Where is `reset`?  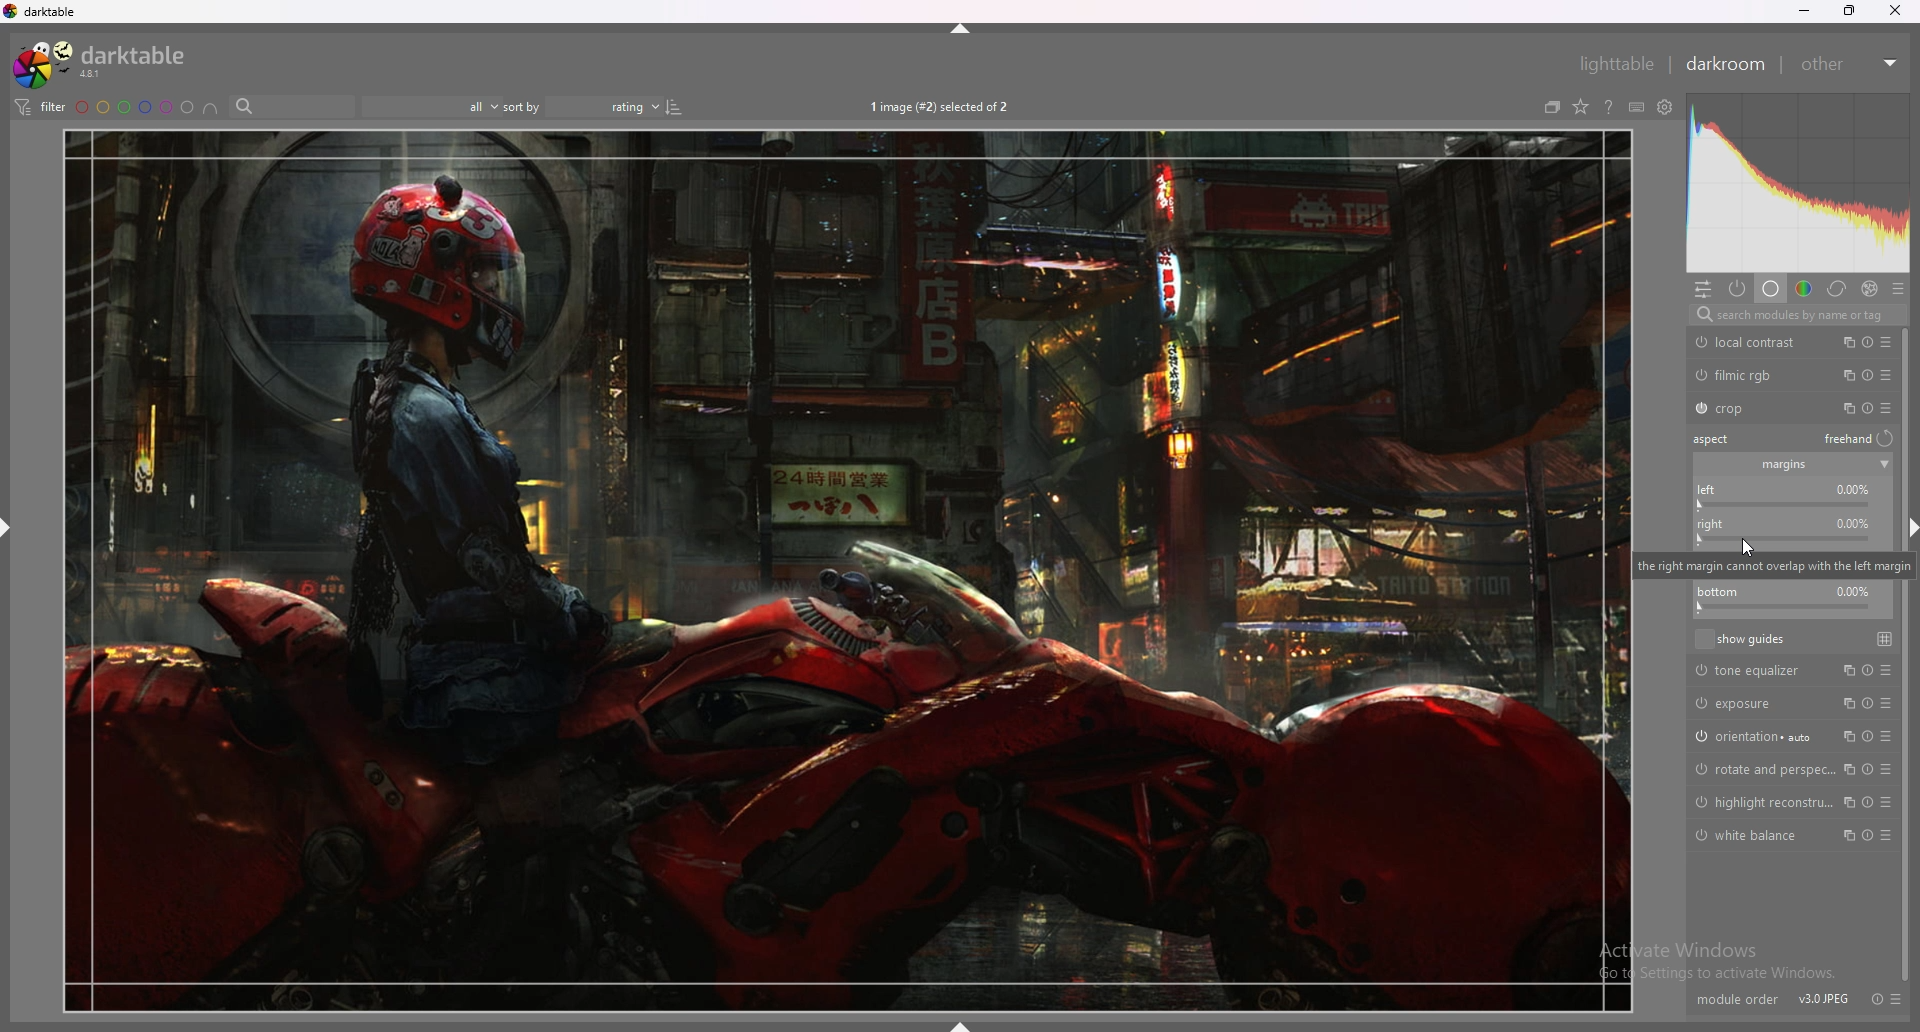
reset is located at coordinates (1863, 671).